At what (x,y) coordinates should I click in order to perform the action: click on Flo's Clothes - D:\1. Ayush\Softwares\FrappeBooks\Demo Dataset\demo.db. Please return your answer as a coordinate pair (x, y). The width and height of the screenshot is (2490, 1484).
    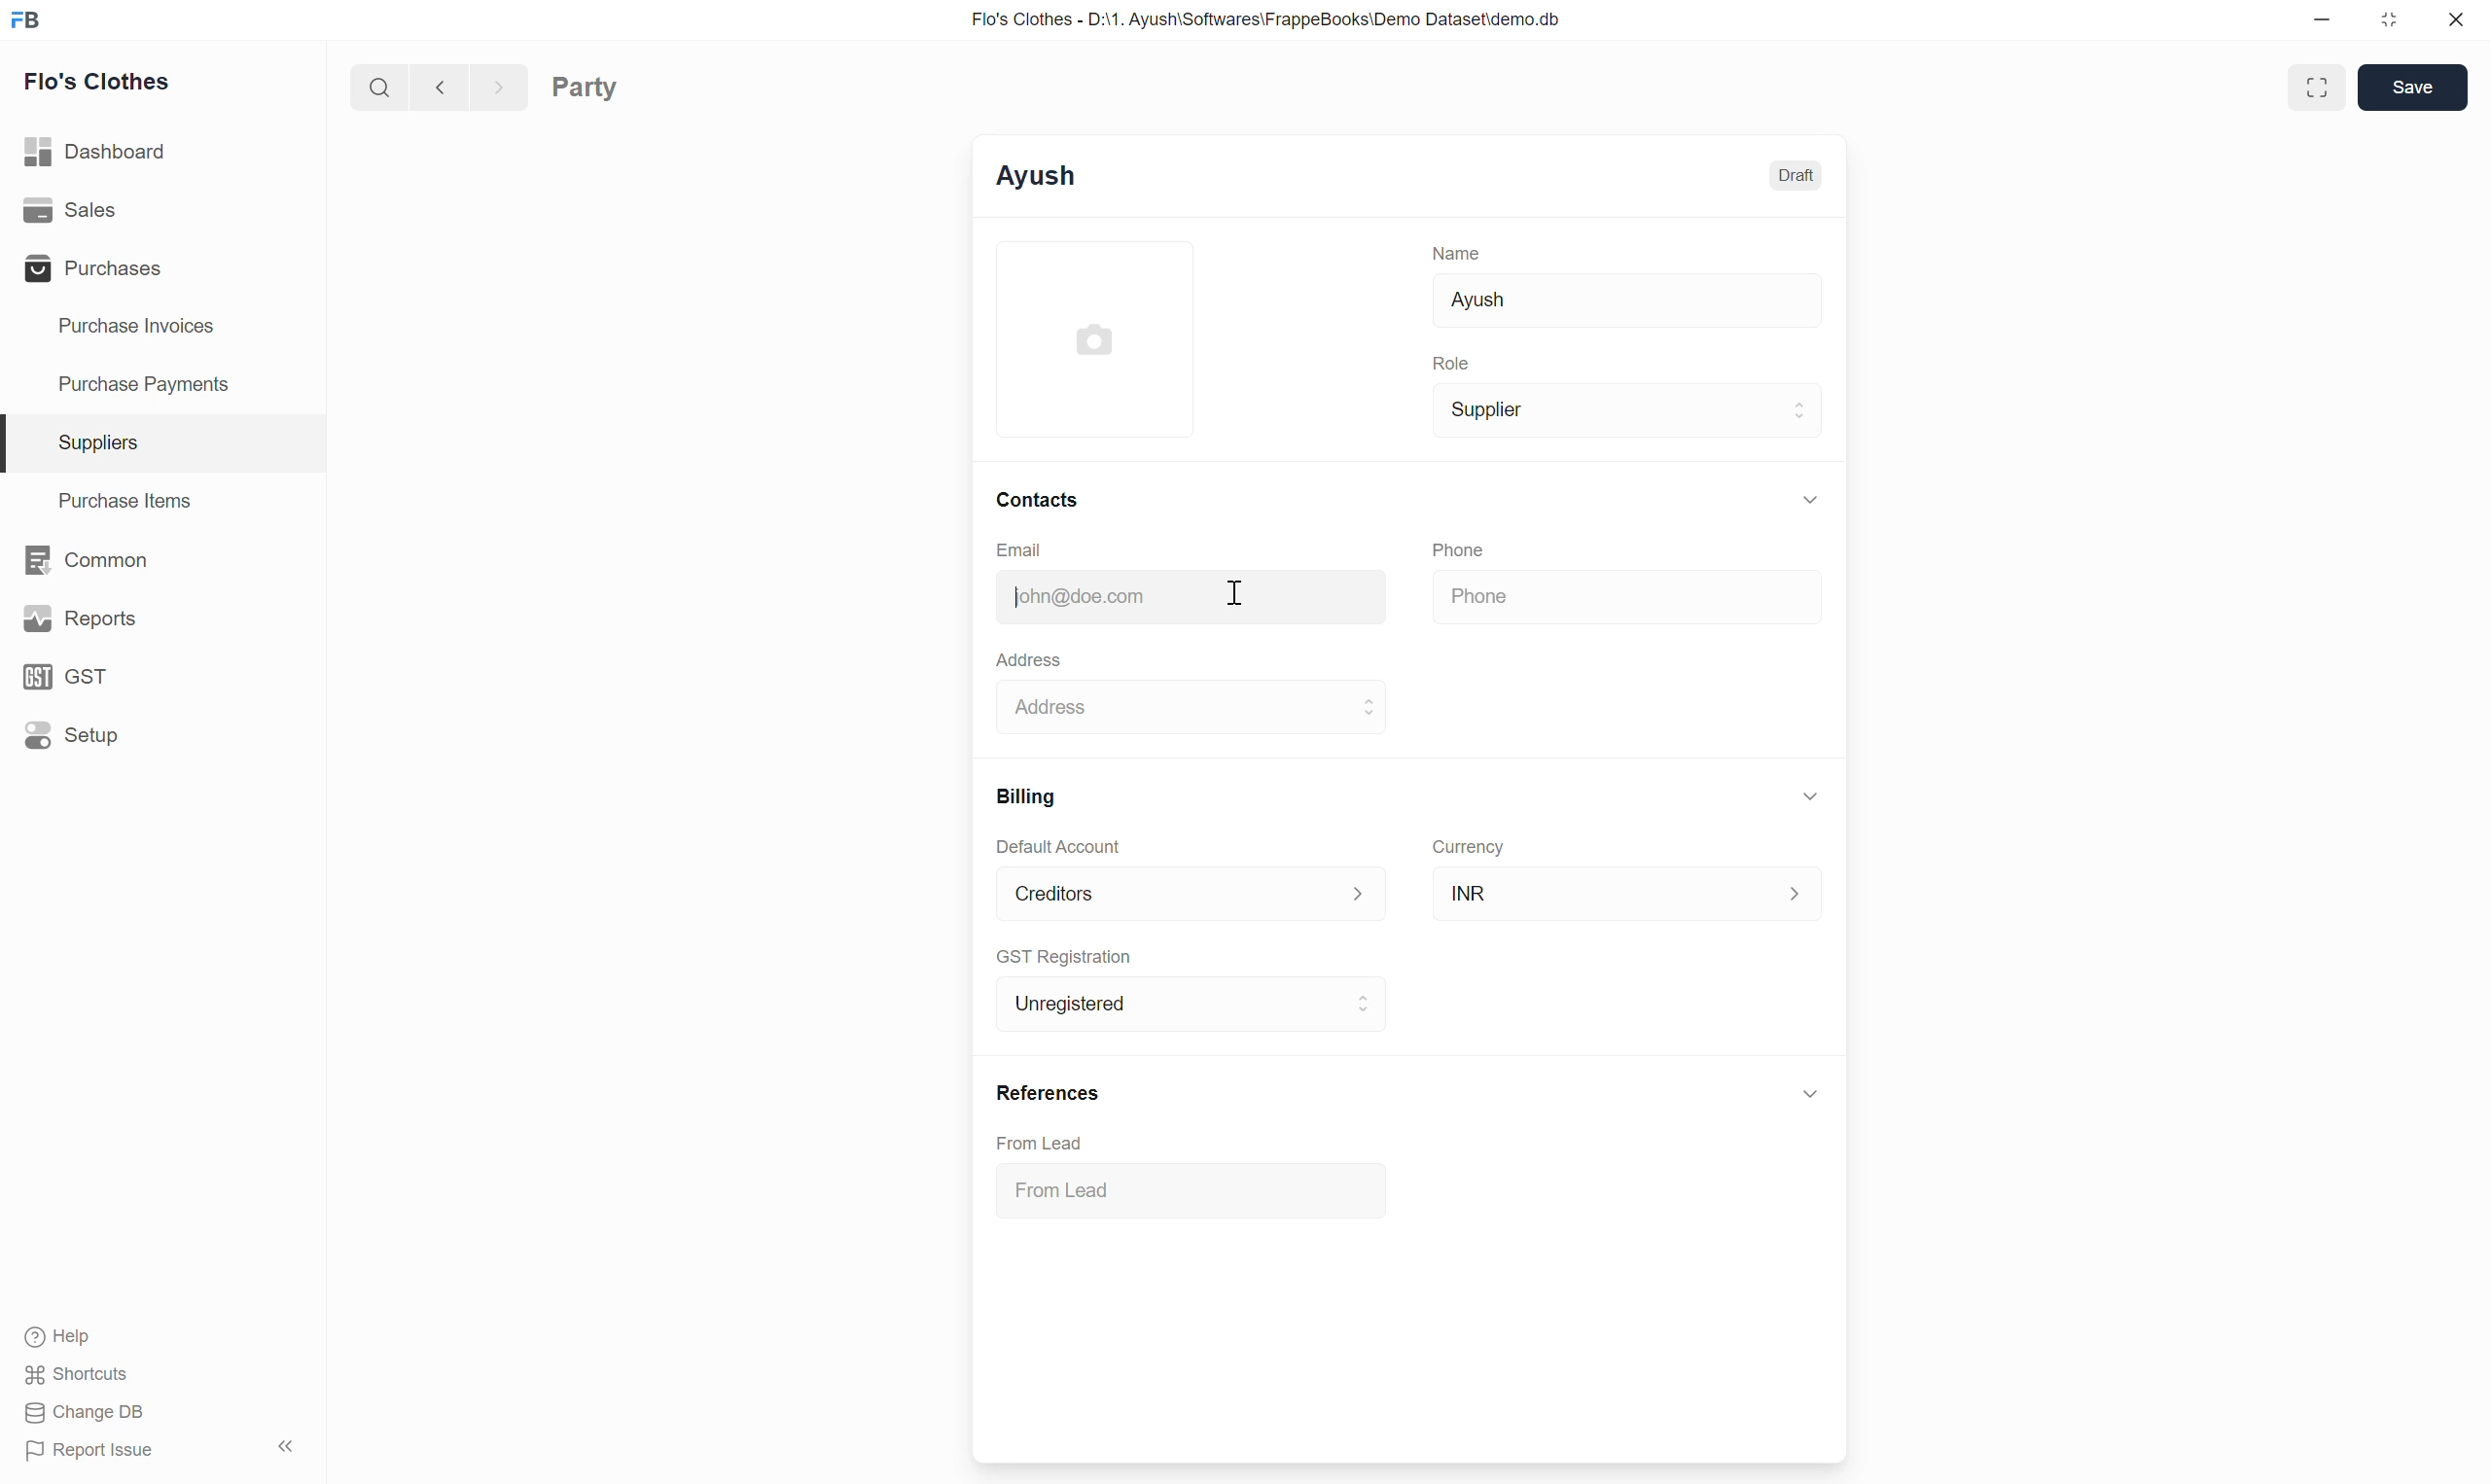
    Looking at the image, I should click on (1267, 20).